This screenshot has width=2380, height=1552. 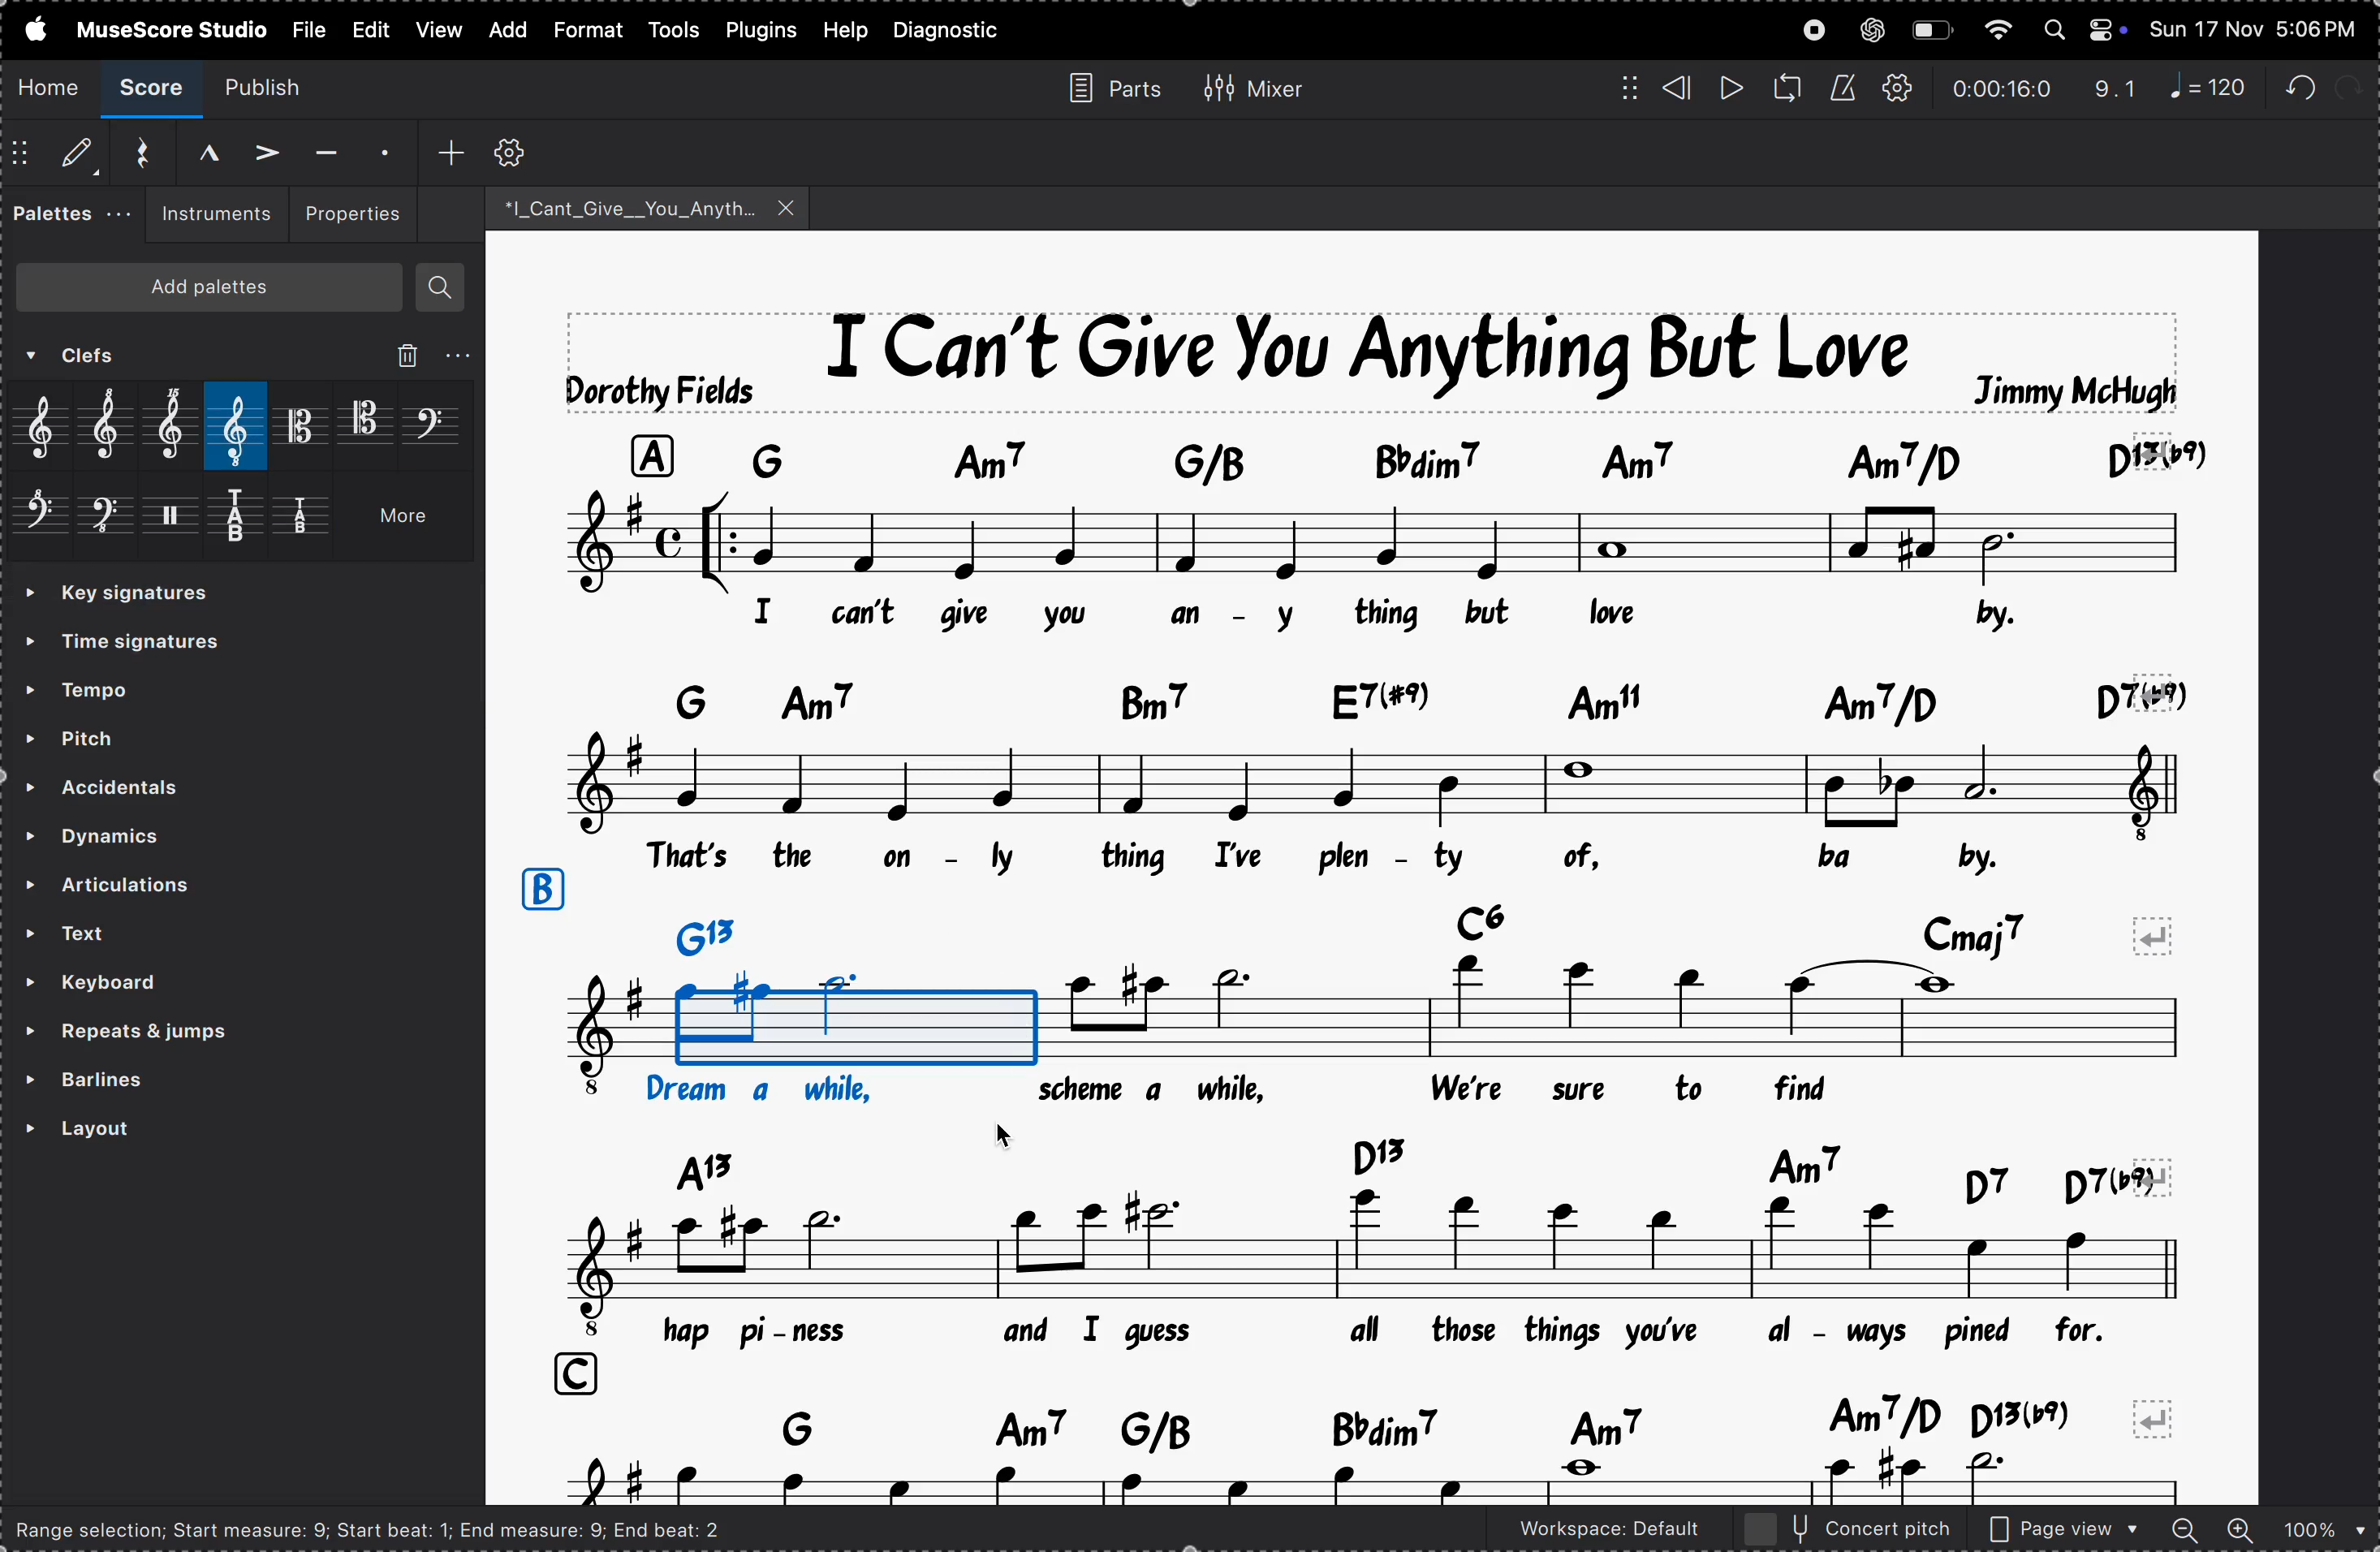 What do you see at coordinates (540, 886) in the screenshot?
I see `row` at bounding box center [540, 886].